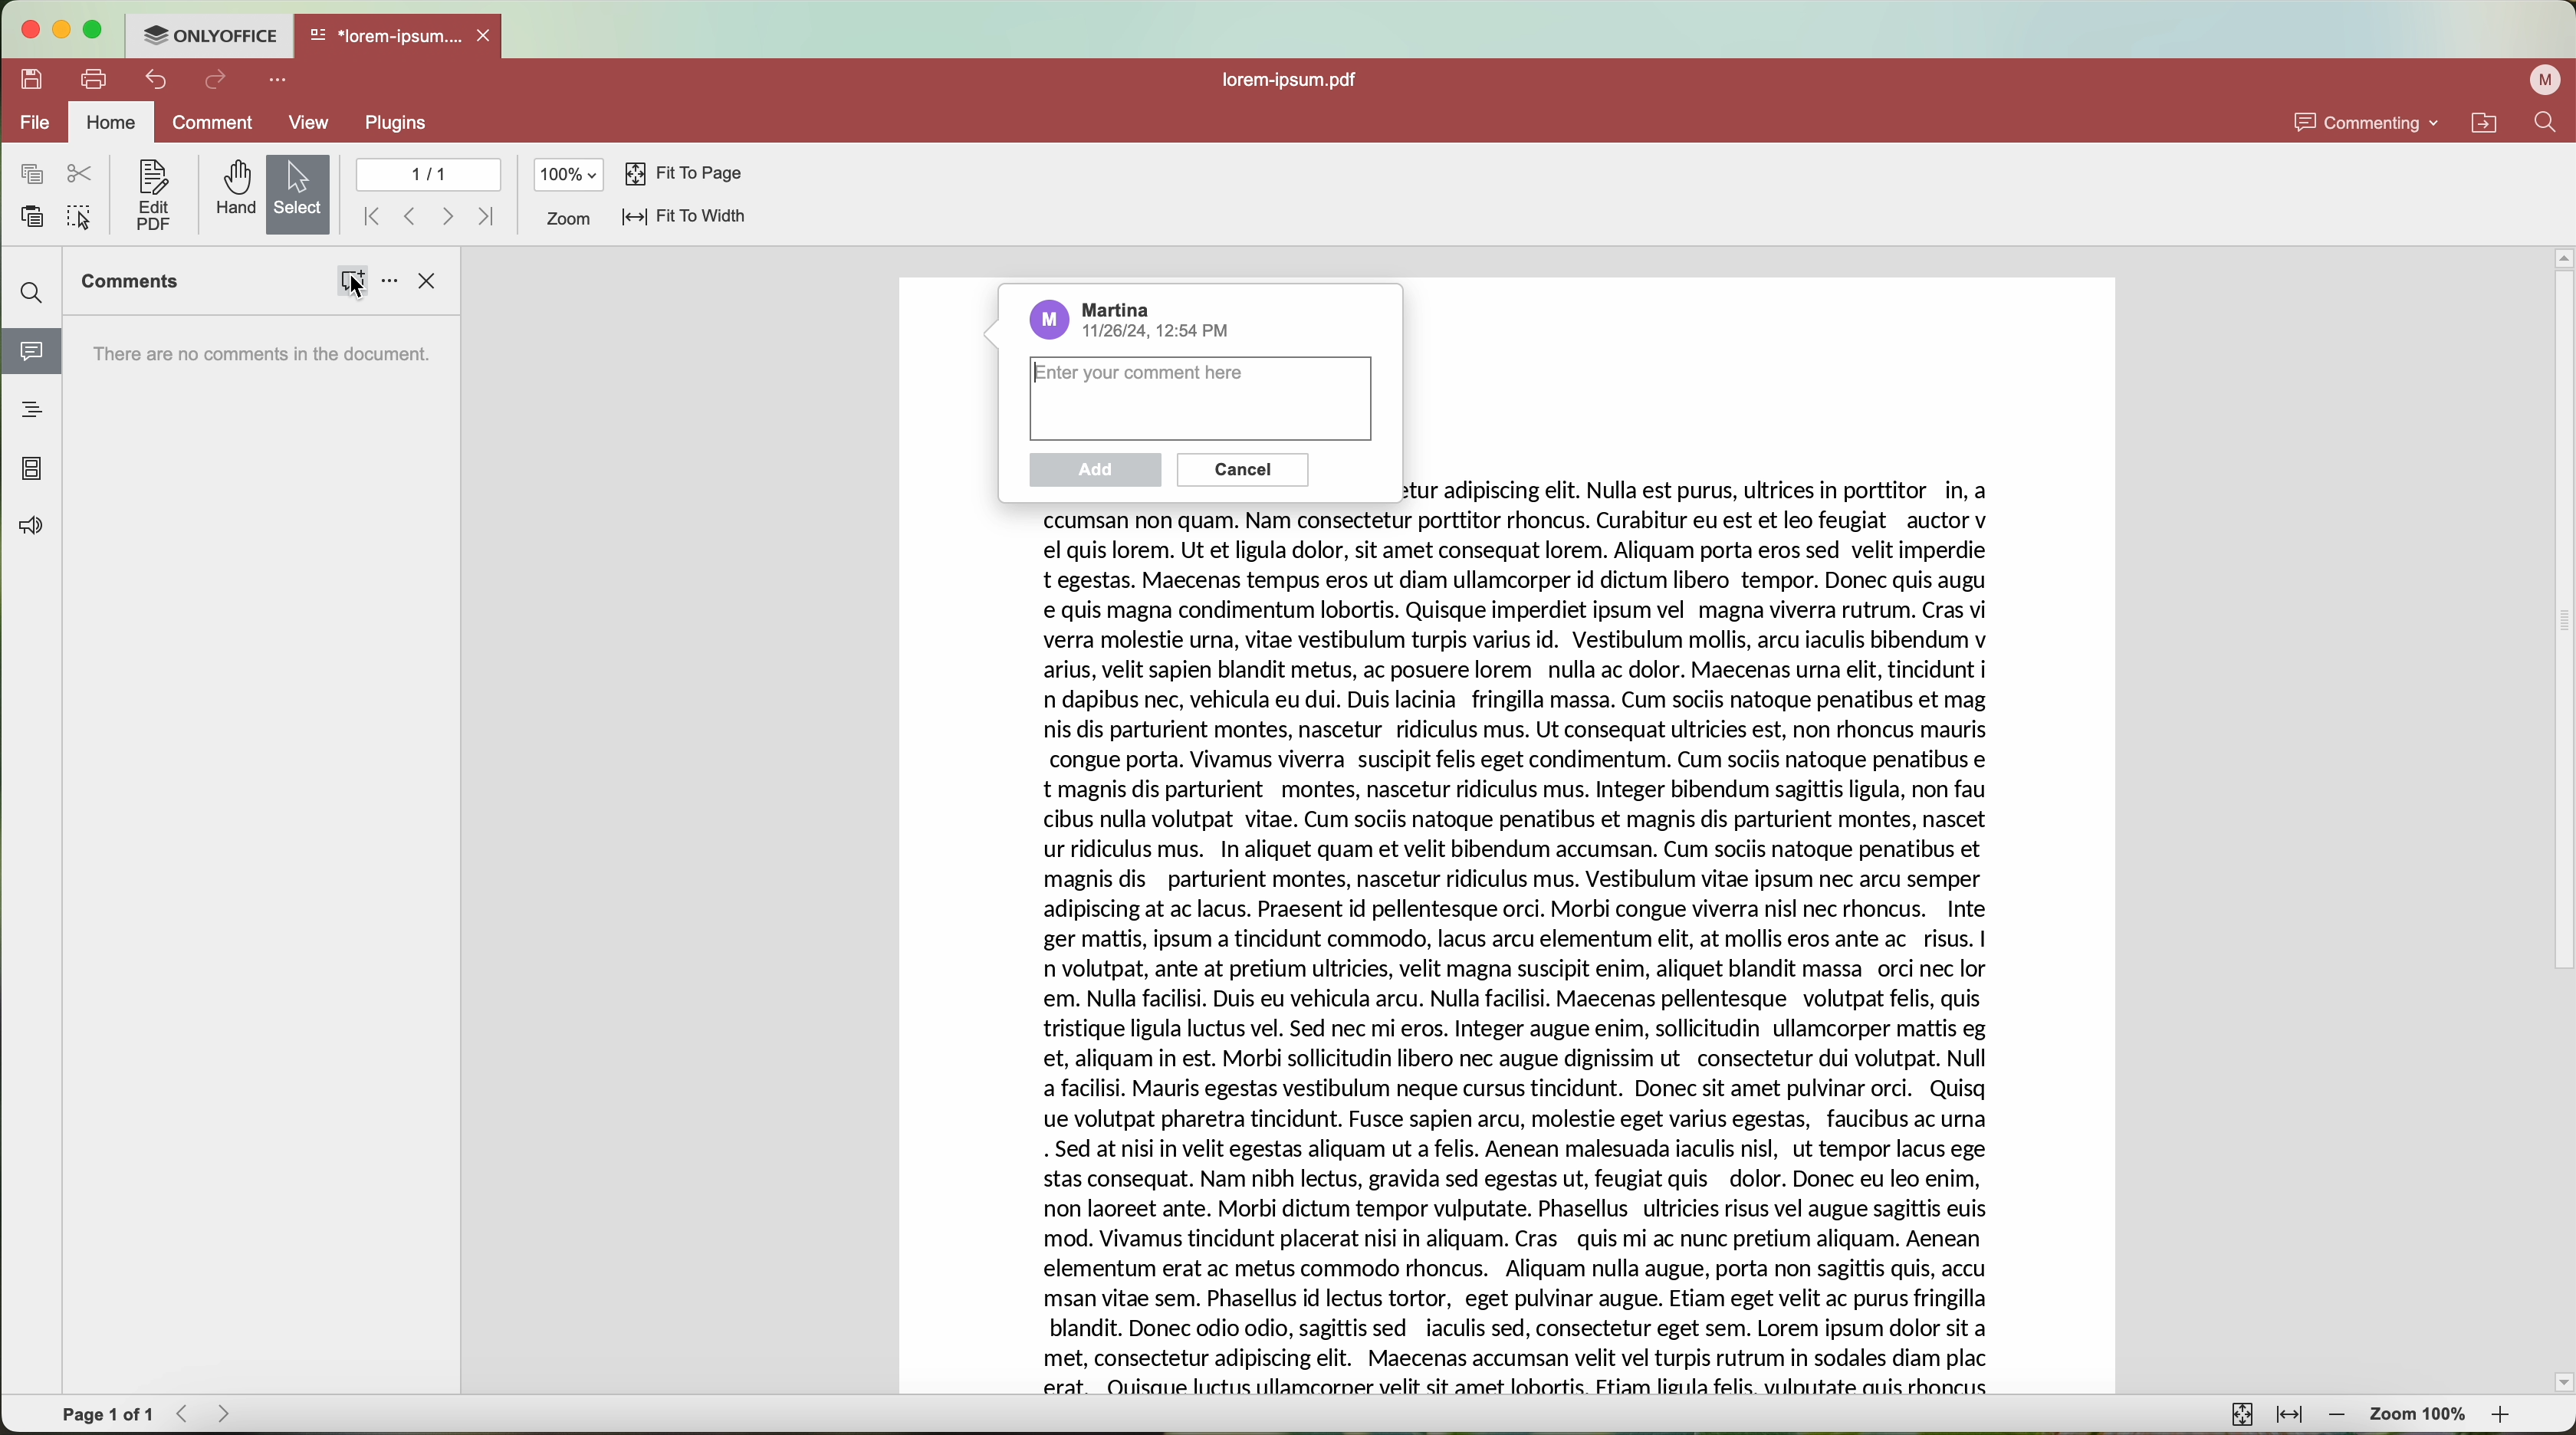  Describe the element at coordinates (33, 409) in the screenshot. I see `heading` at that location.